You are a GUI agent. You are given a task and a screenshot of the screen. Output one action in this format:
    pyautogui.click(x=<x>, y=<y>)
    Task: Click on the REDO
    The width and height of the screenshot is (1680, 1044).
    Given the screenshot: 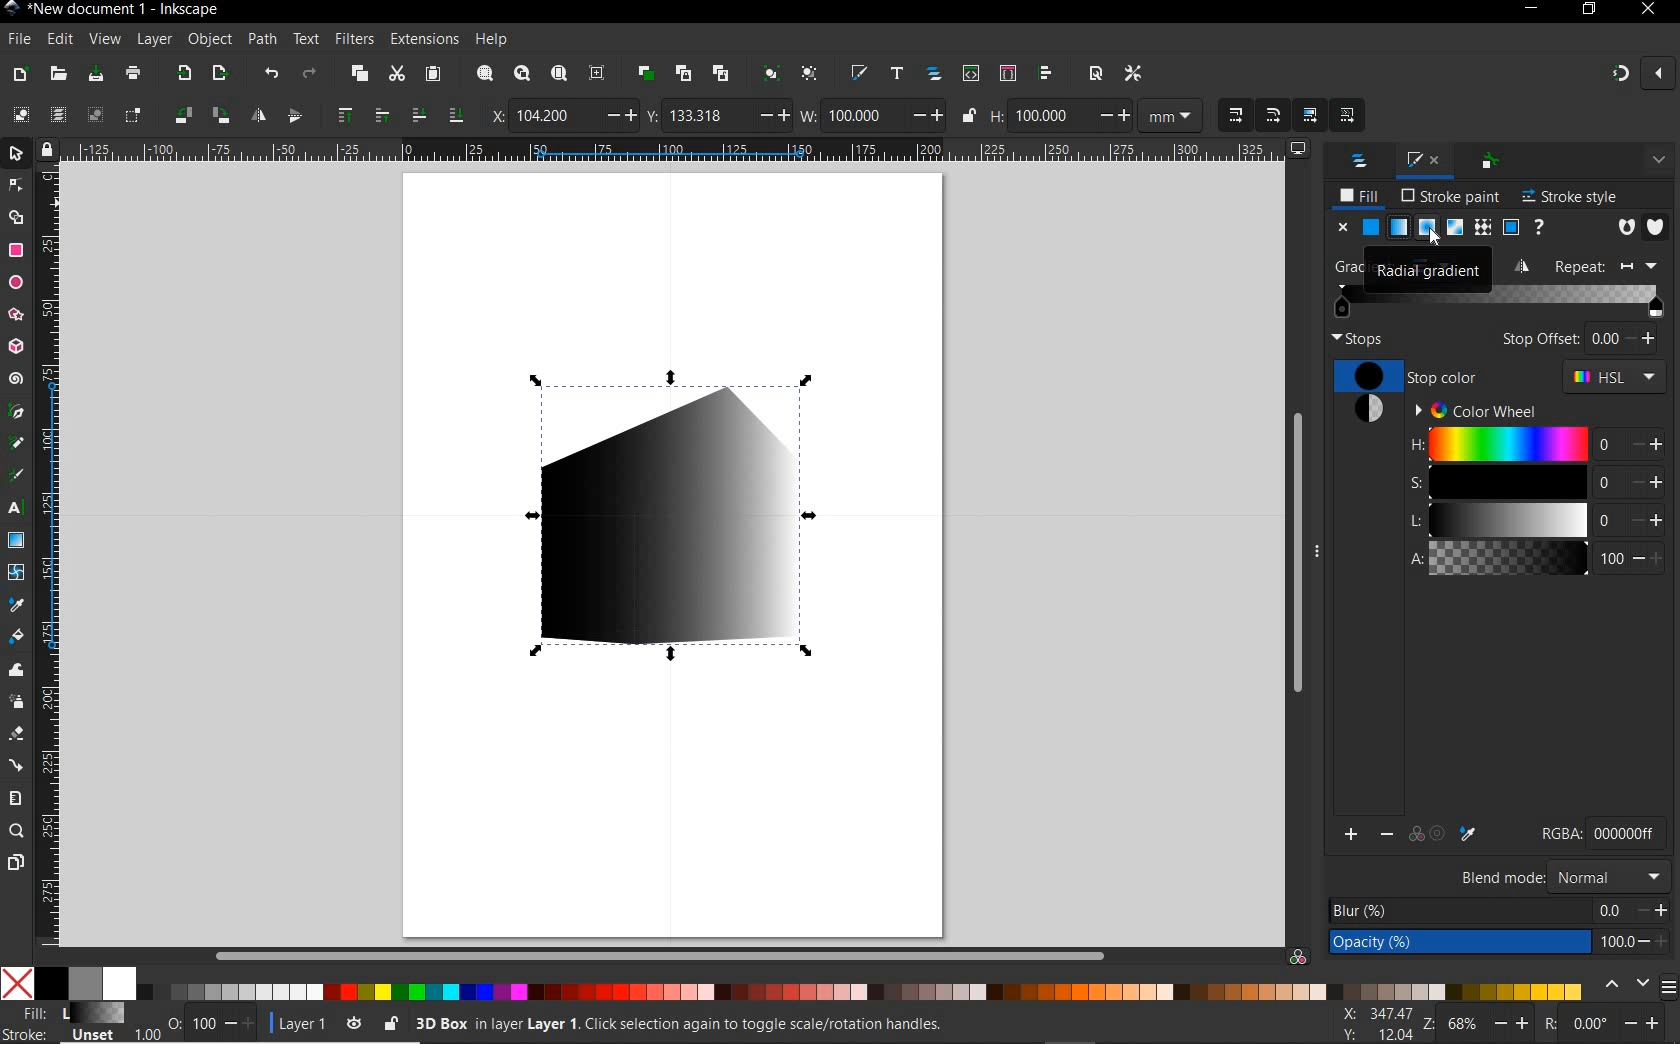 What is the action you would take?
    pyautogui.click(x=310, y=76)
    